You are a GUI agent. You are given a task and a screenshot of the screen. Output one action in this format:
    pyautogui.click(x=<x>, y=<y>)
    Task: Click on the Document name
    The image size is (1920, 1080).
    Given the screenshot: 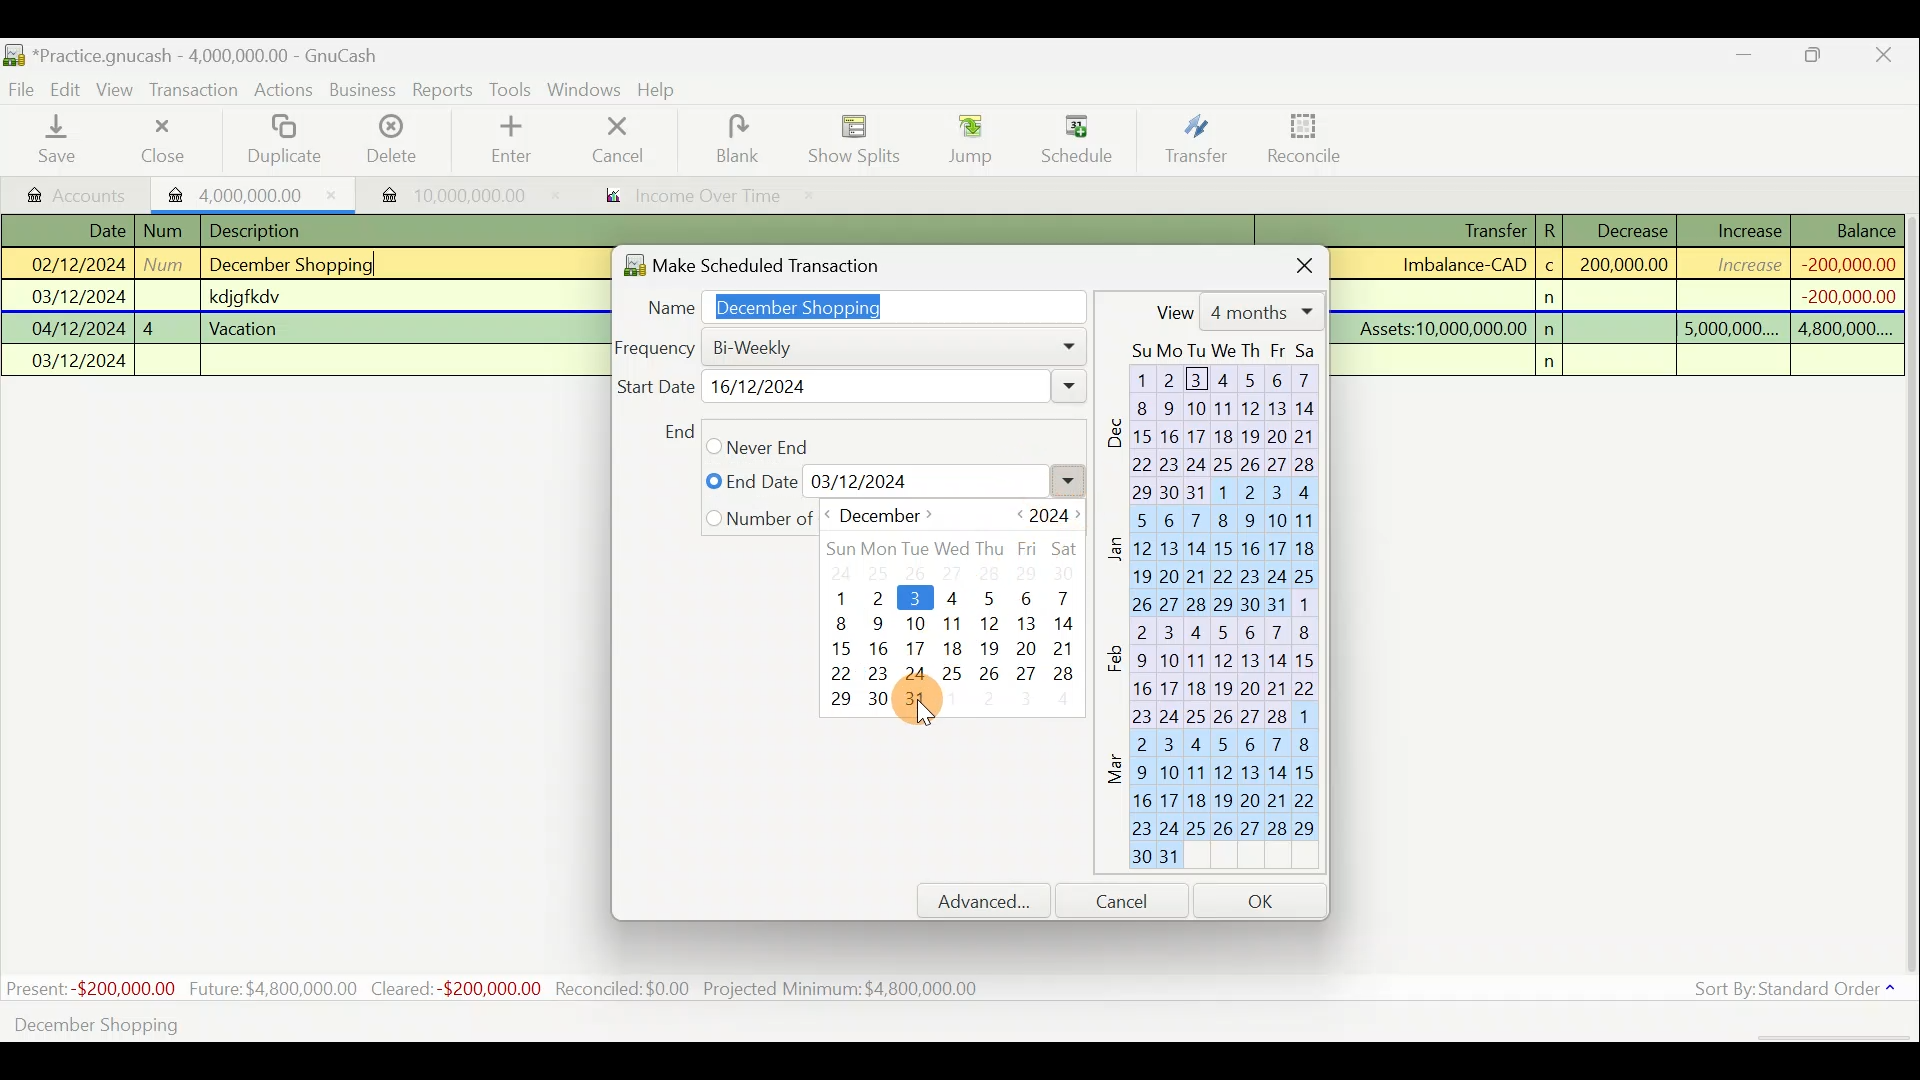 What is the action you would take?
    pyautogui.click(x=215, y=57)
    